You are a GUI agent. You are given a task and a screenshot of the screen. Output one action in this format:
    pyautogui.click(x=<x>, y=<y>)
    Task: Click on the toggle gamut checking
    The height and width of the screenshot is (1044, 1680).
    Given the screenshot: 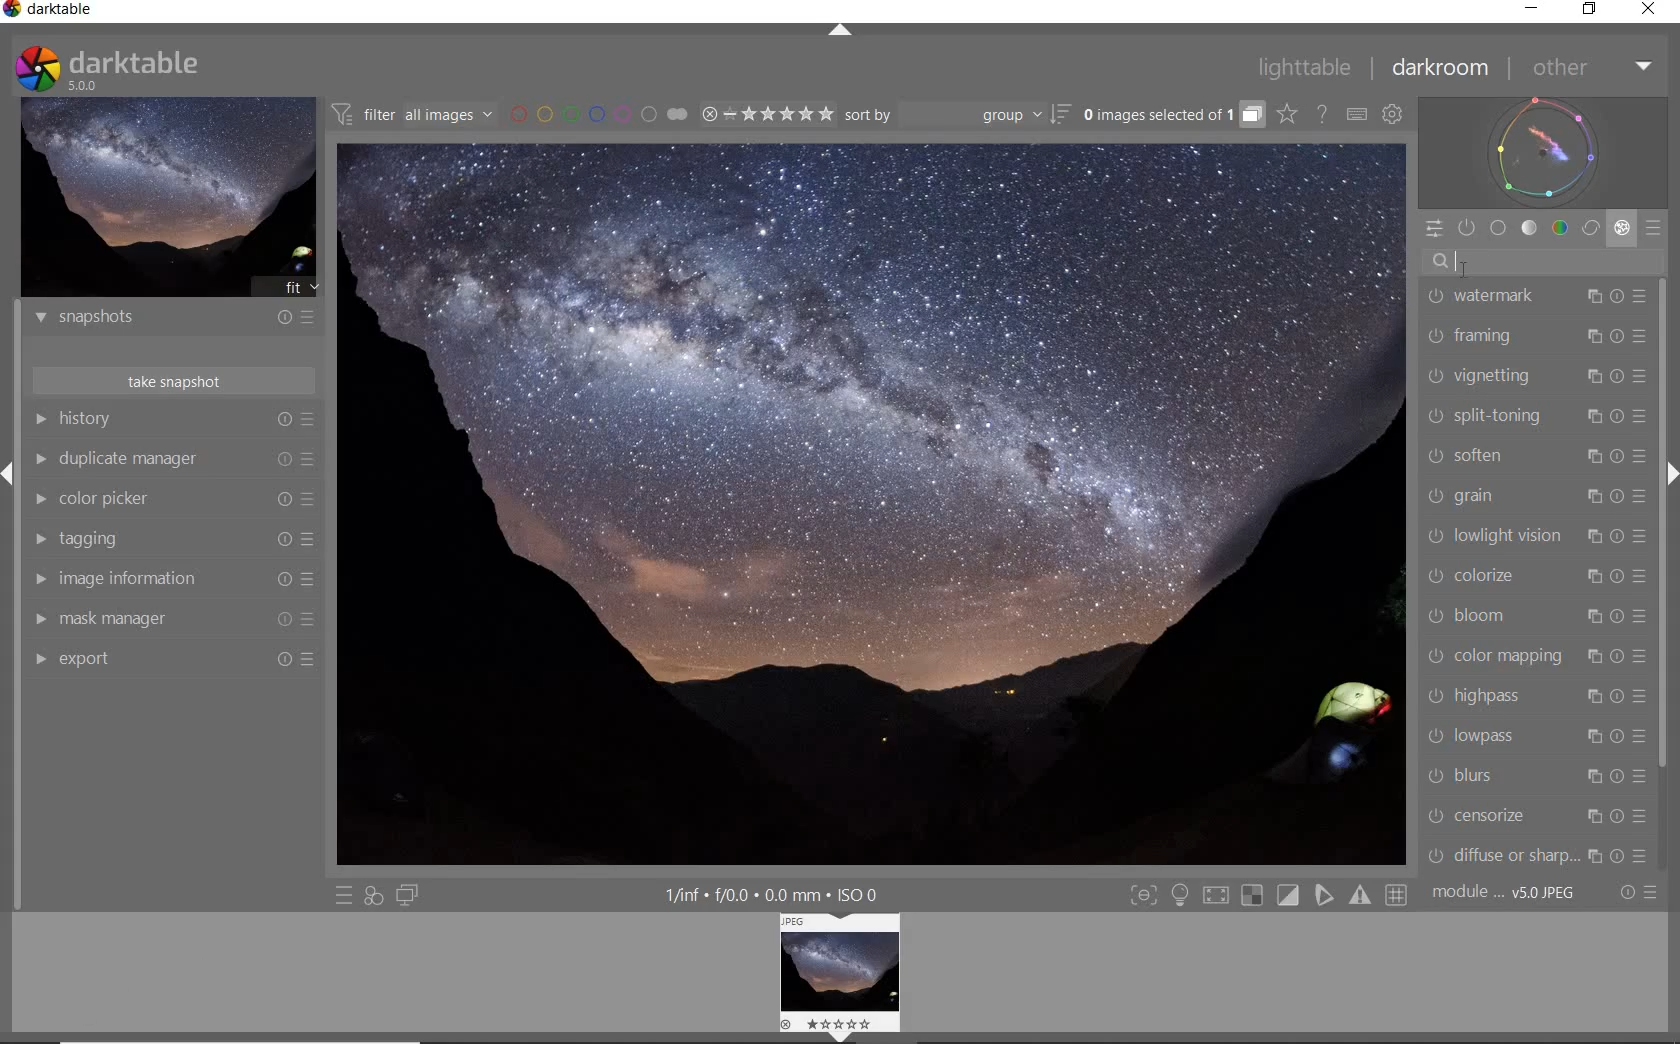 What is the action you would take?
    pyautogui.click(x=1365, y=896)
    